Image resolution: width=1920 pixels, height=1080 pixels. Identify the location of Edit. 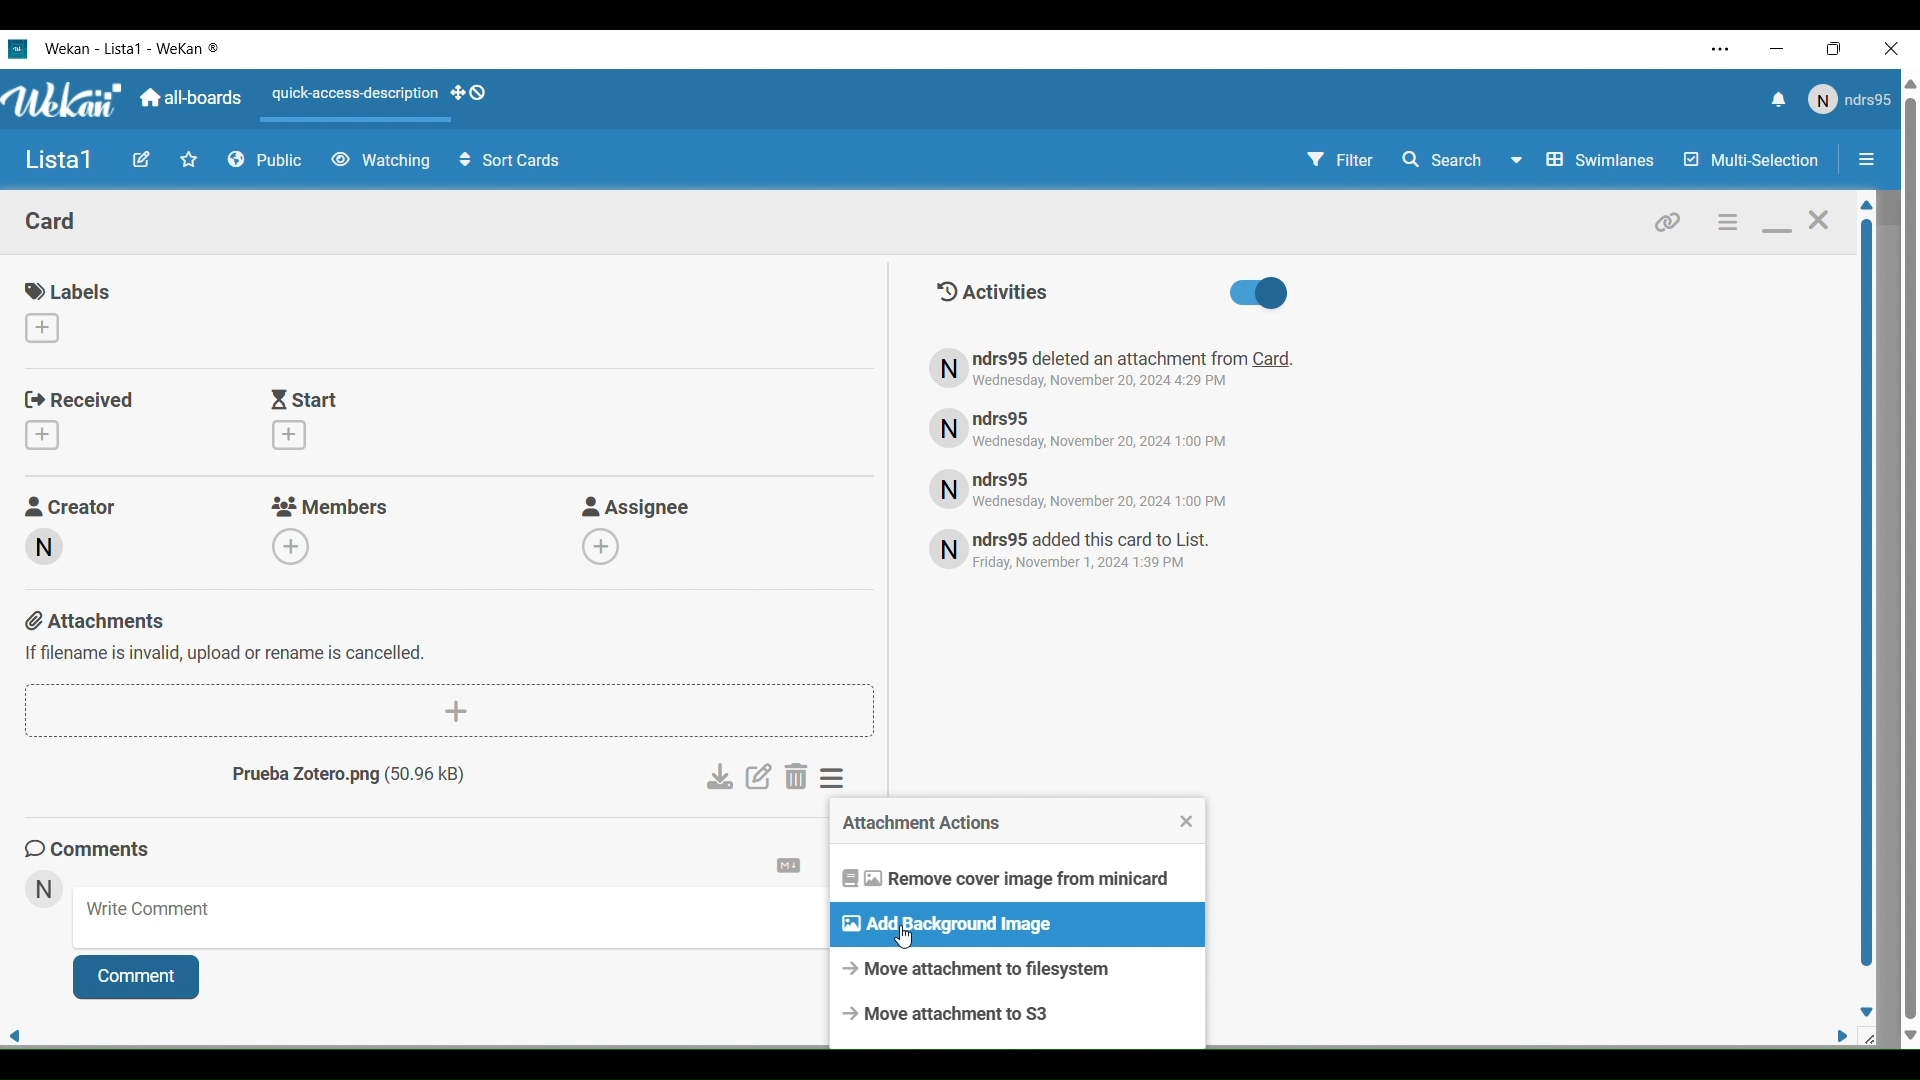
(141, 160).